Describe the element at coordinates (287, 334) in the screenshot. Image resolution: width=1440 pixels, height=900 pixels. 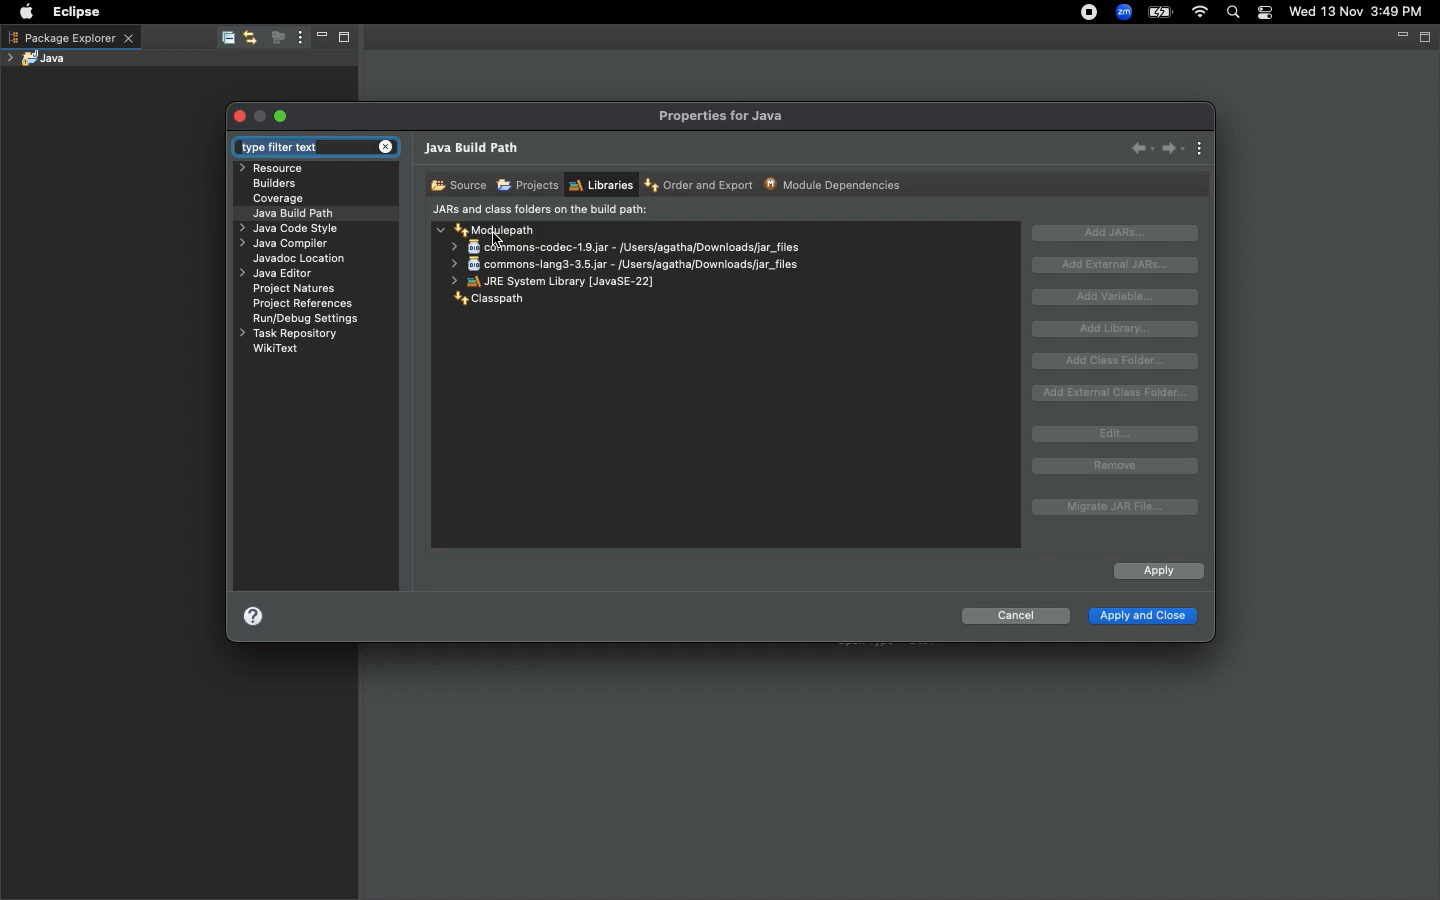
I see `Task repository` at that location.